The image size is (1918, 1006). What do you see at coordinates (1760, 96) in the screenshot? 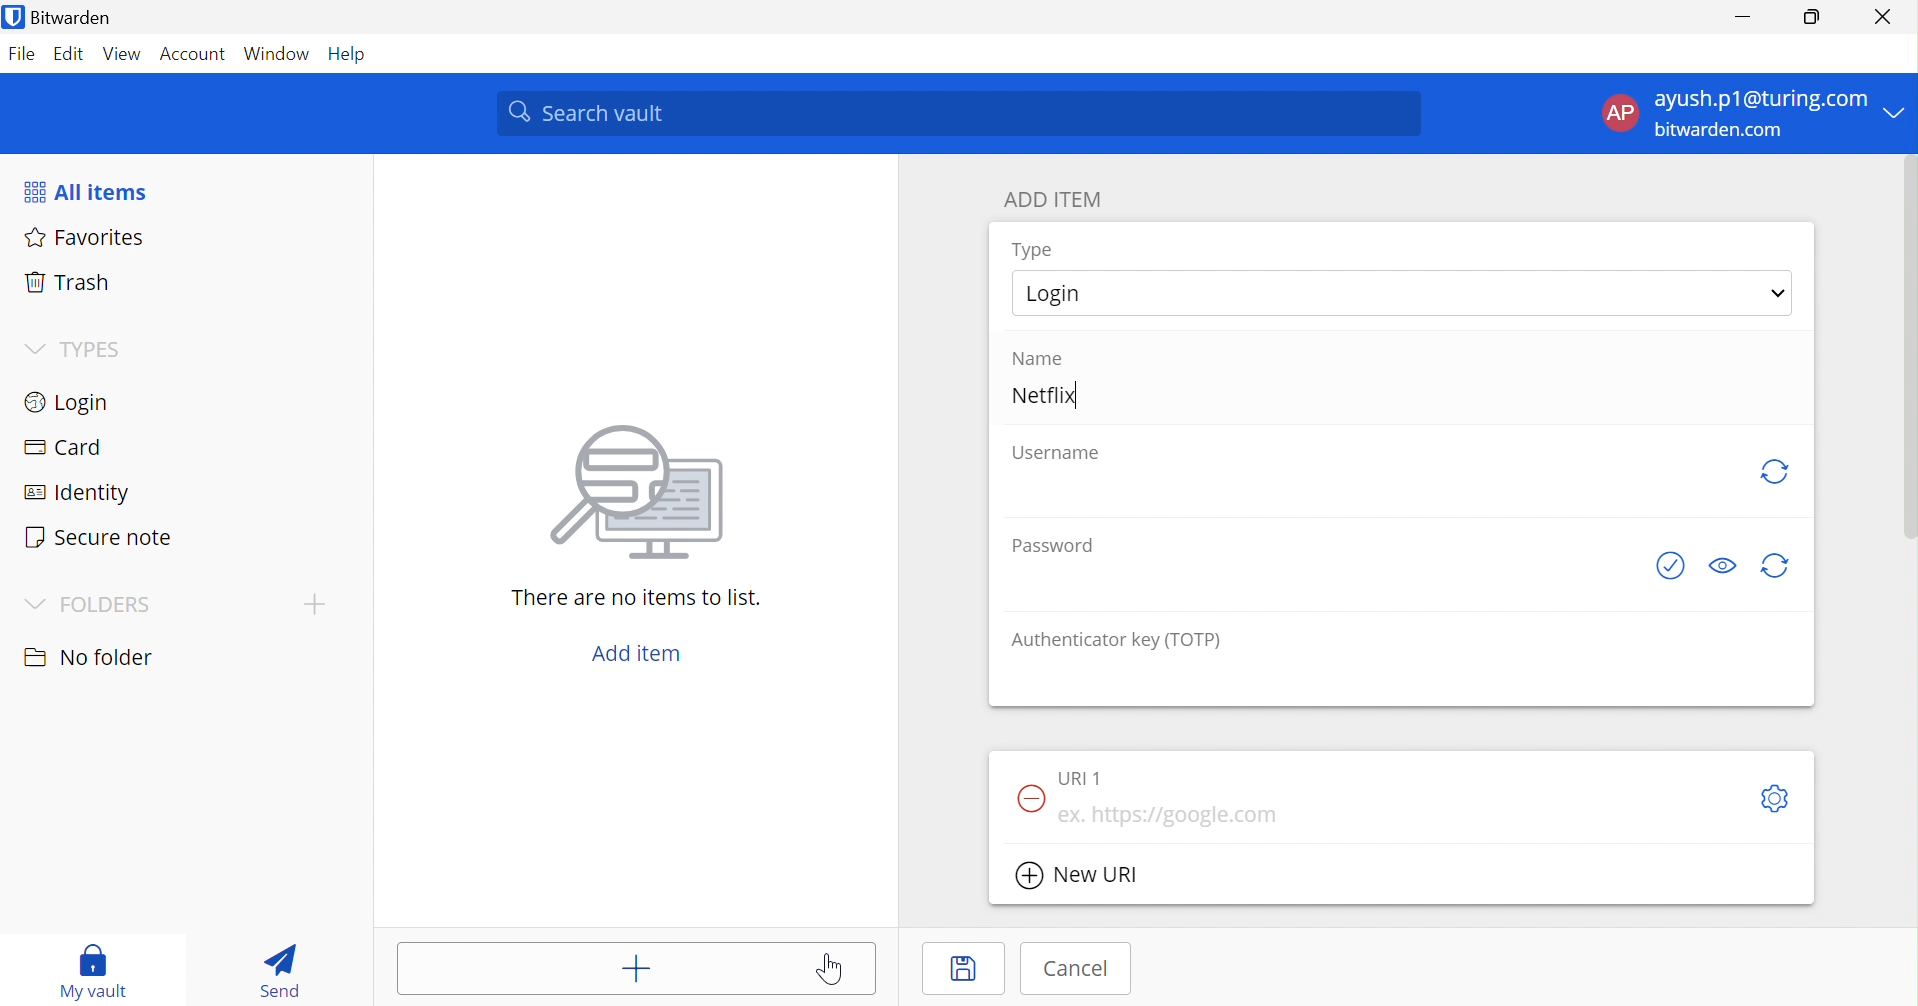
I see `ayush.p1@turing.com` at bounding box center [1760, 96].